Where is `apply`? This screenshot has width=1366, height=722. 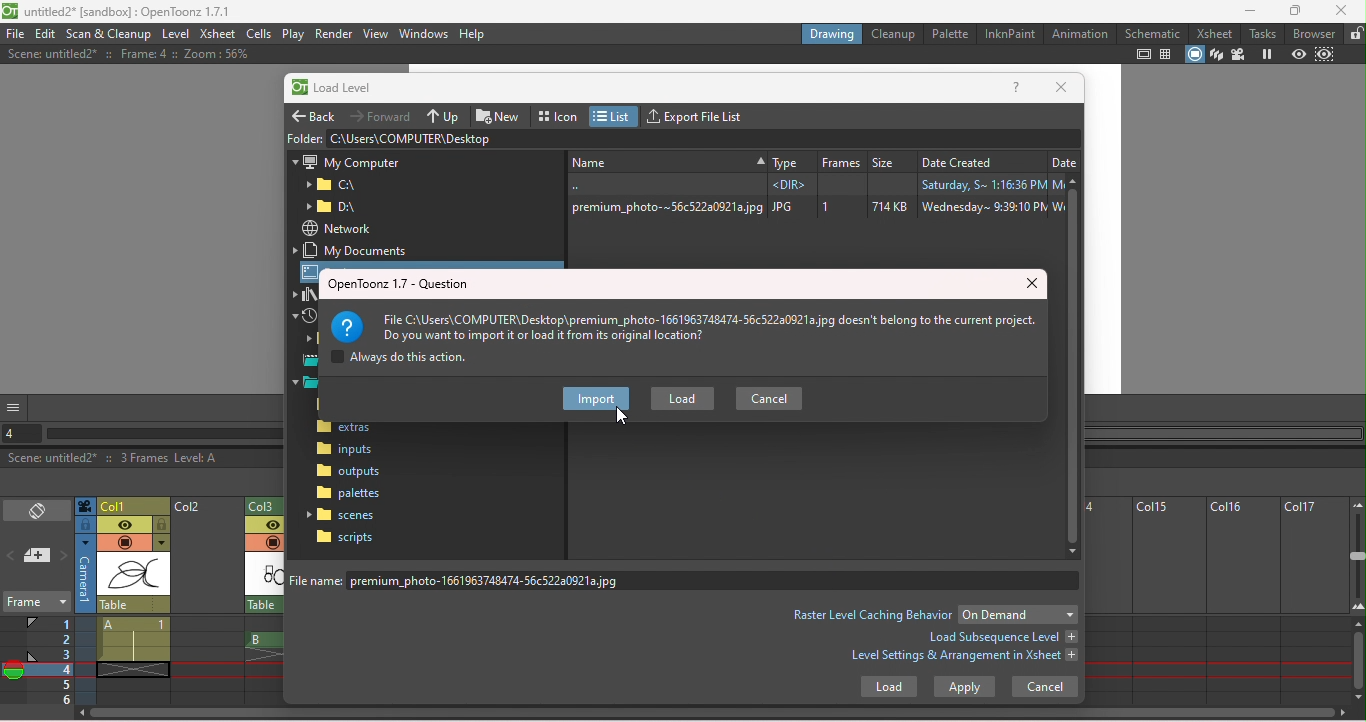
apply is located at coordinates (964, 687).